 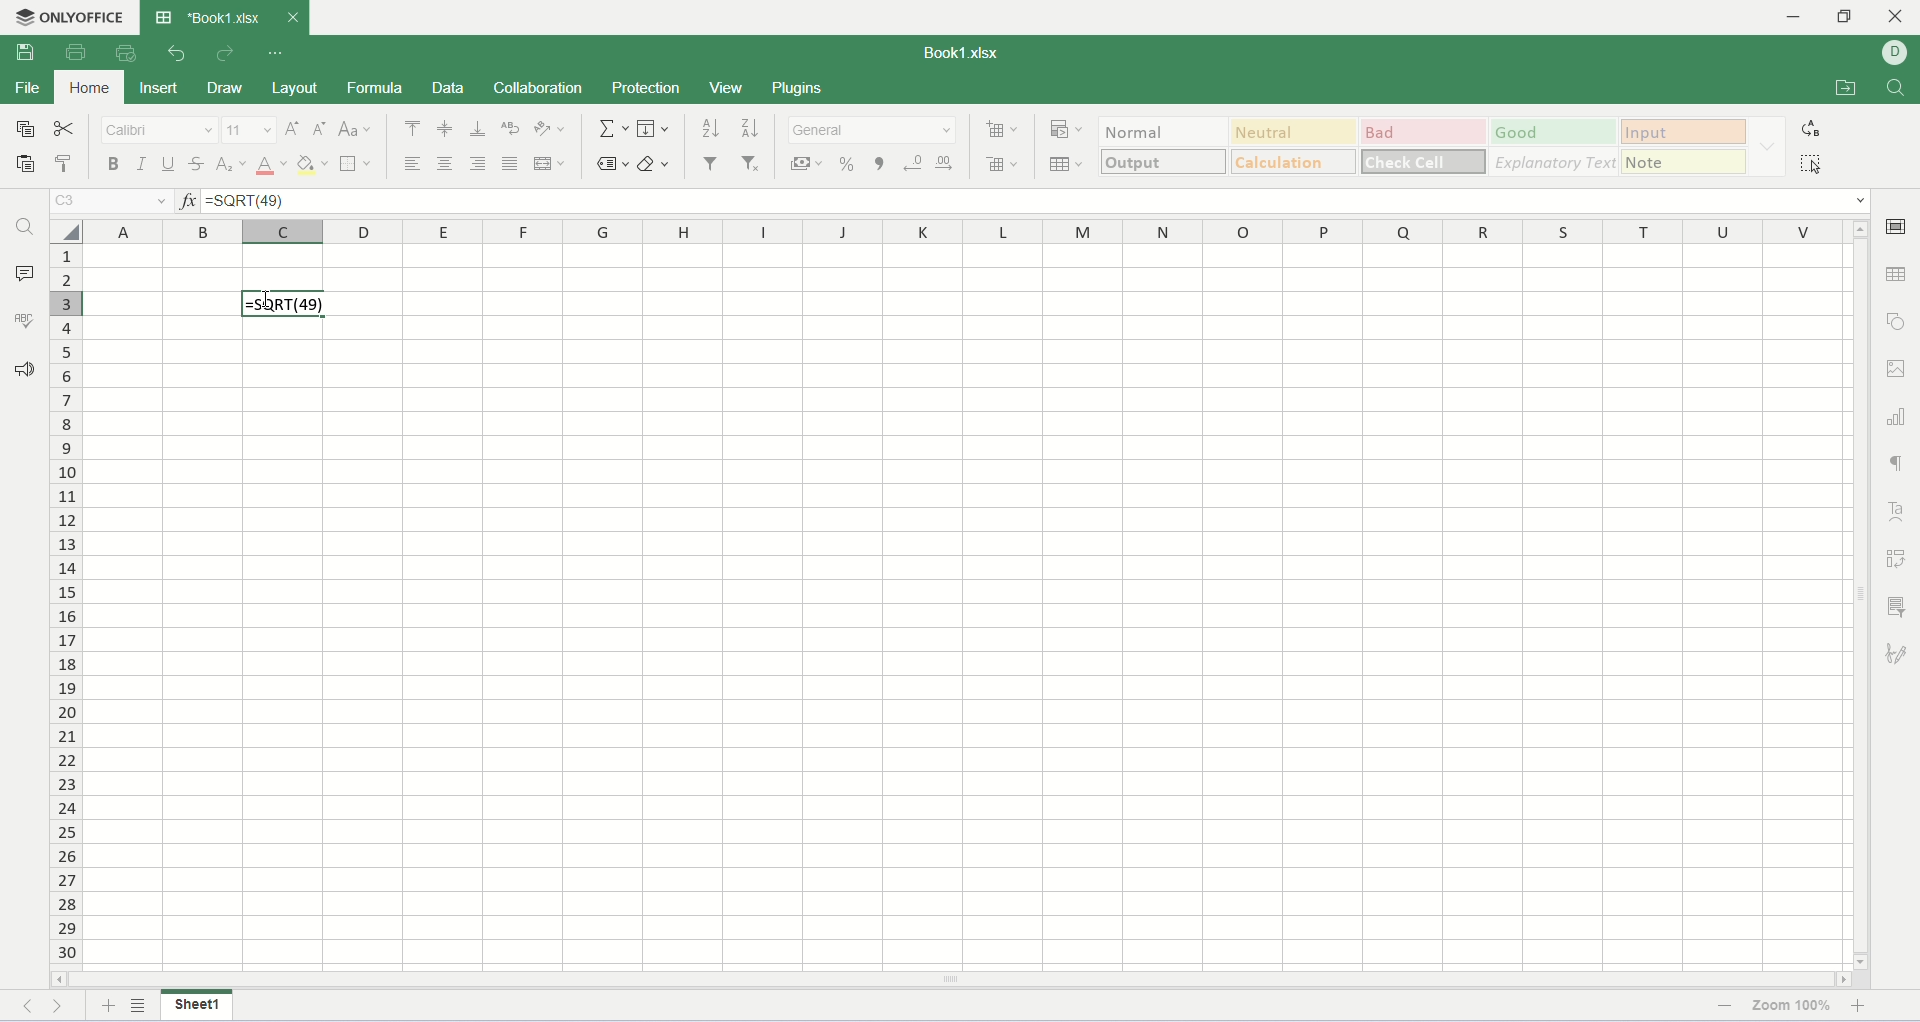 I want to click on neutral, so click(x=1297, y=132).